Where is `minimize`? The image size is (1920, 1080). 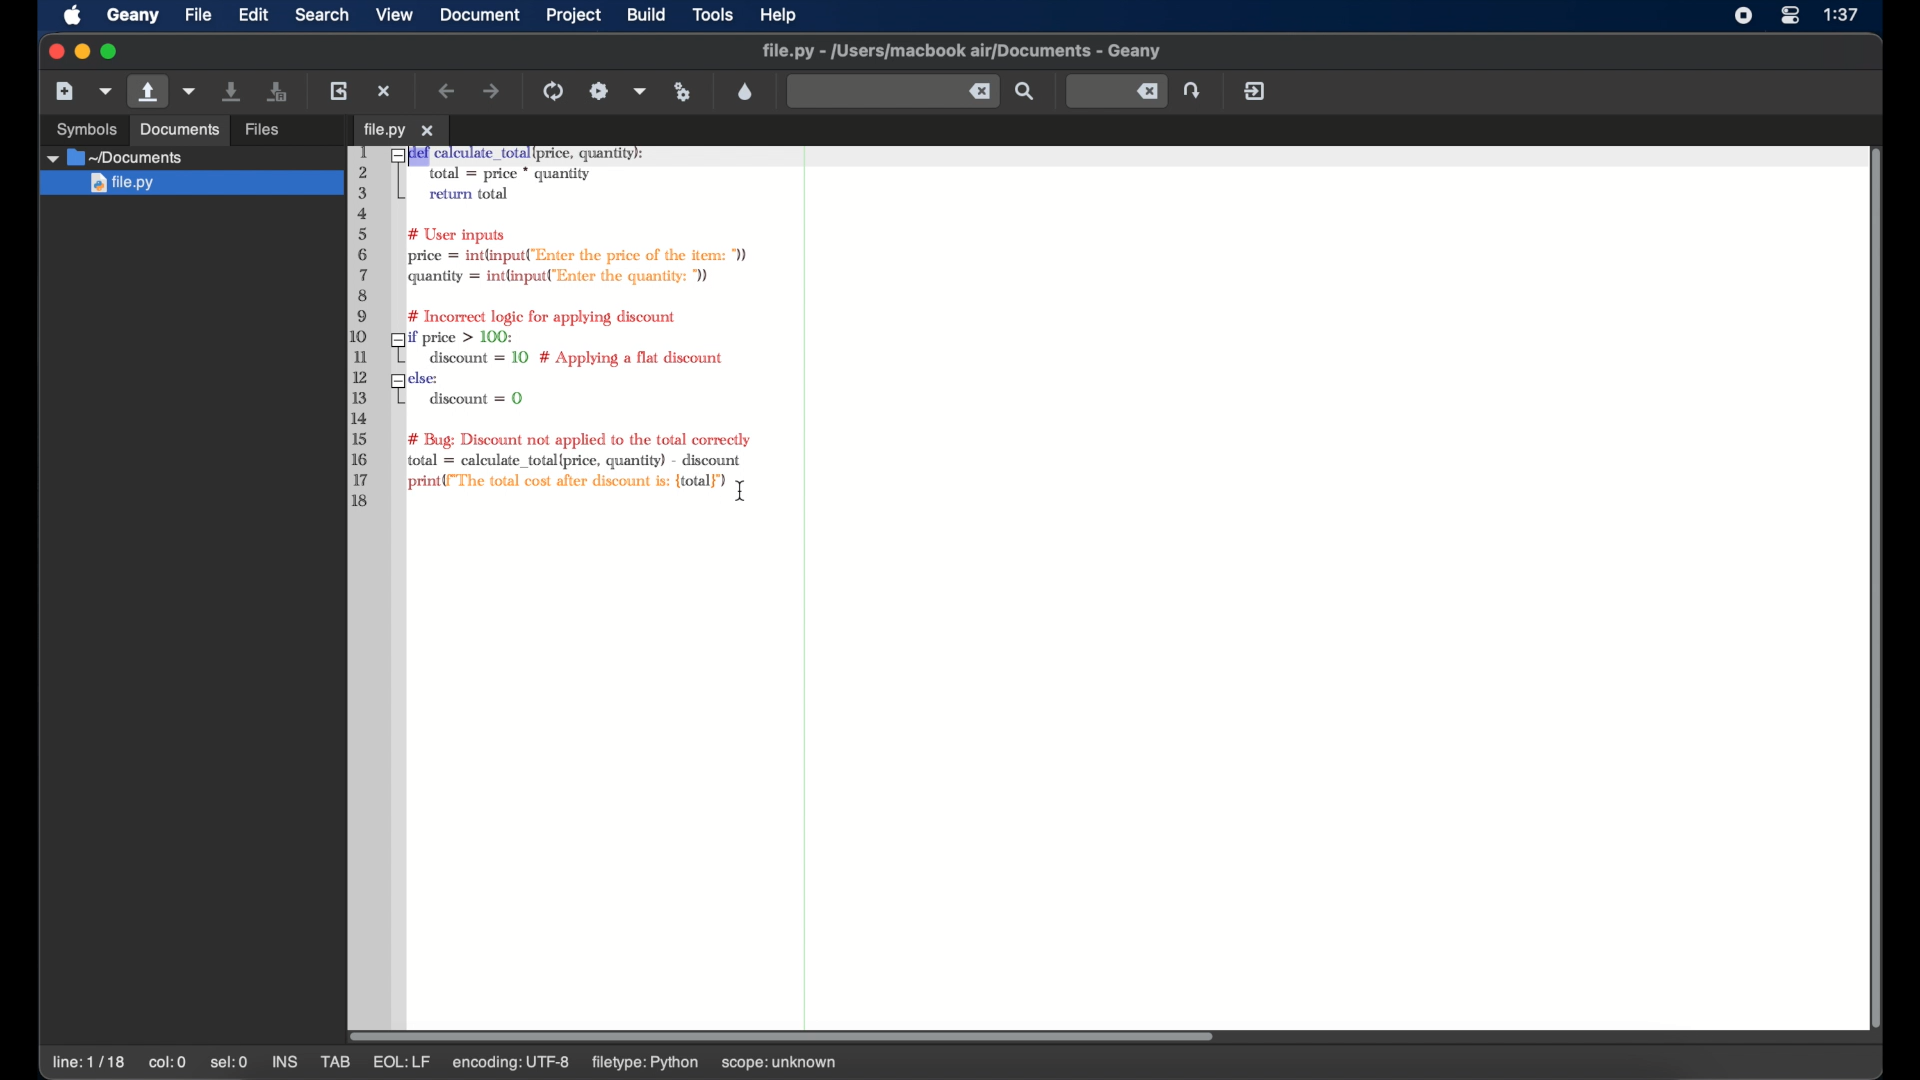
minimize is located at coordinates (82, 51).